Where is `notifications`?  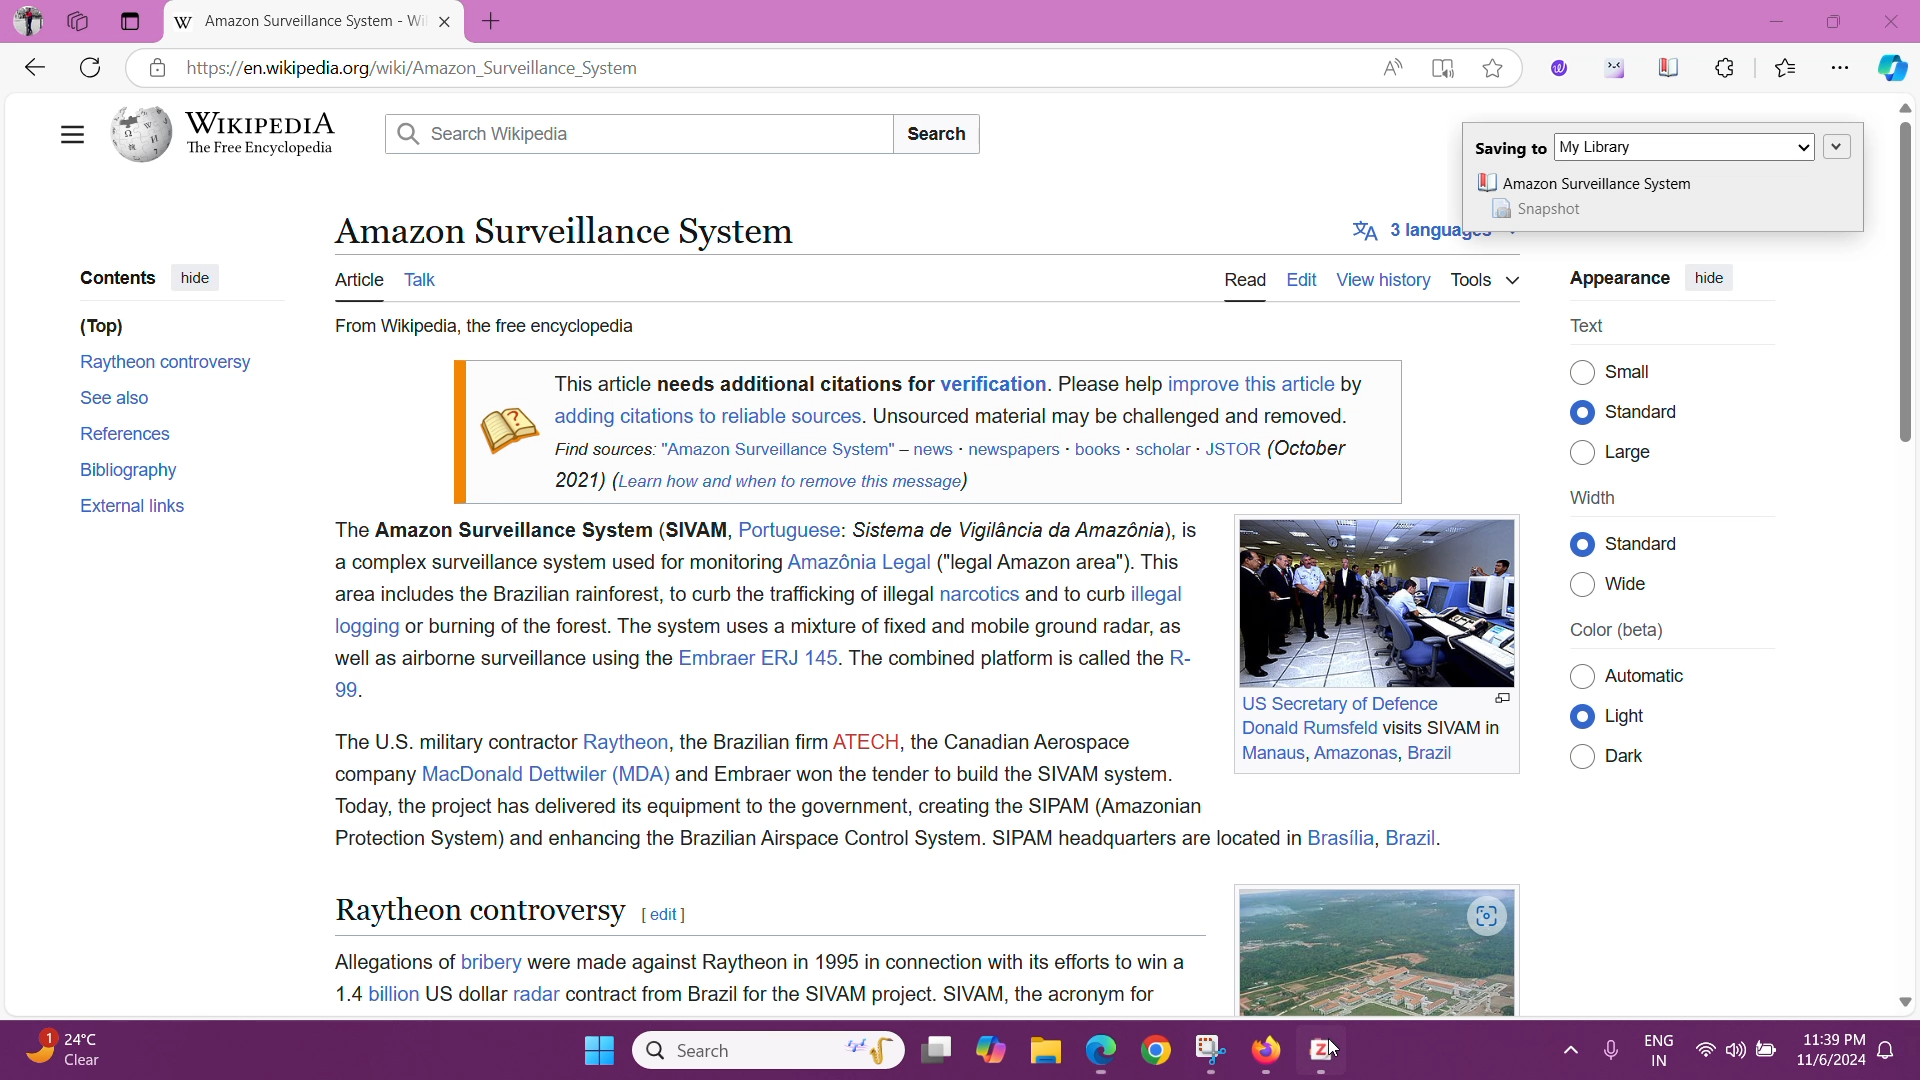 notifications is located at coordinates (1886, 1051).